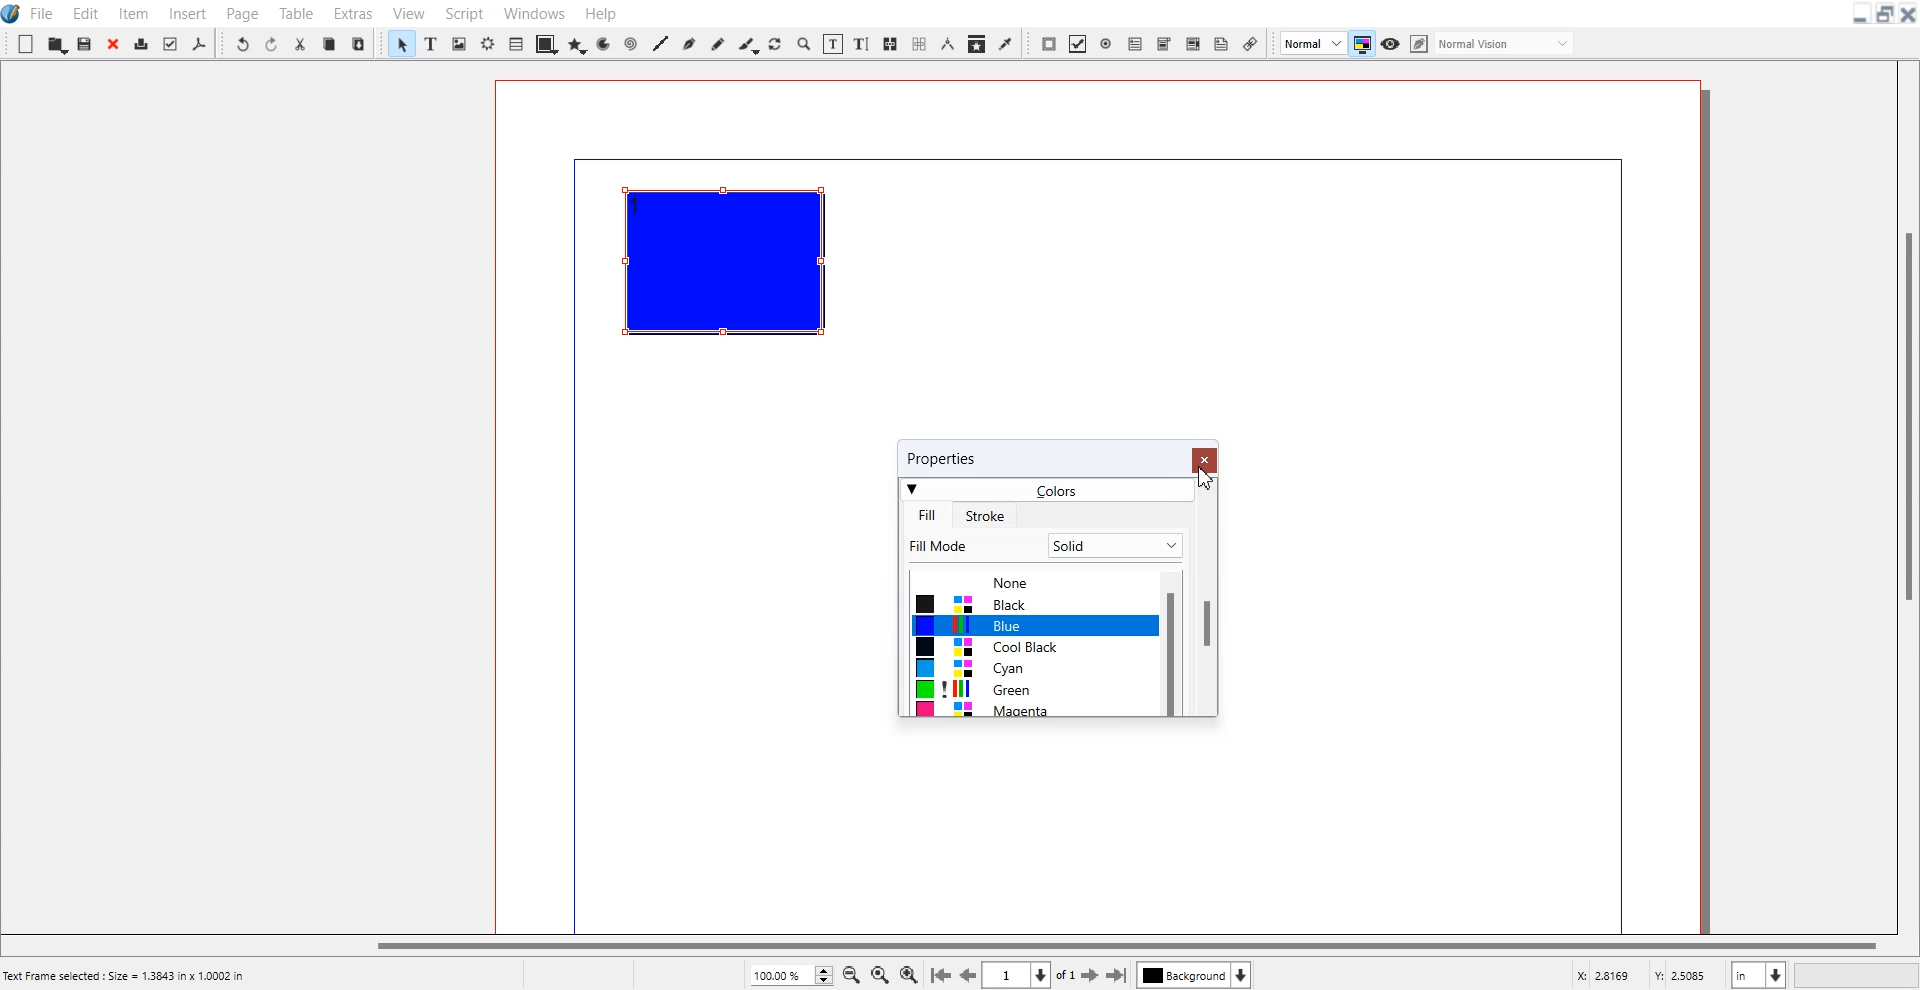 Image resolution: width=1920 pixels, height=990 pixels. I want to click on Edit contents of frame, so click(834, 44).